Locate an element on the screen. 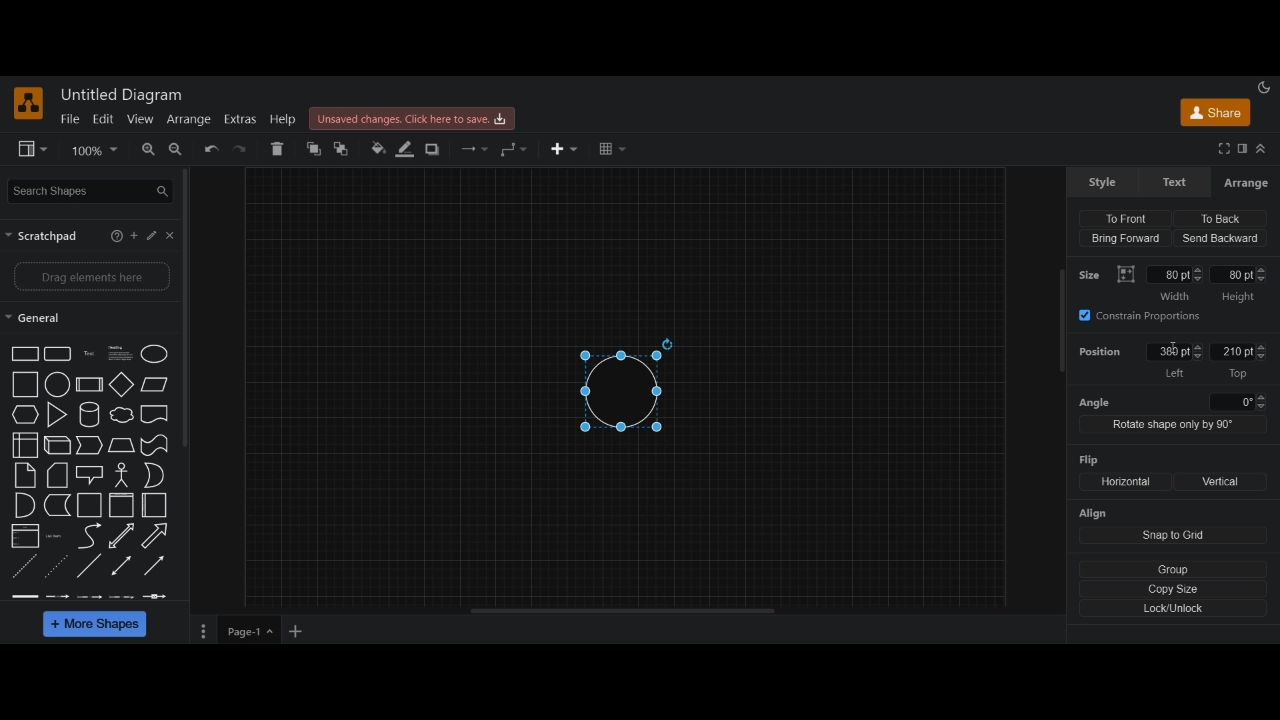 The image size is (1280, 720). unsaved changes, click here to save. is located at coordinates (415, 119).